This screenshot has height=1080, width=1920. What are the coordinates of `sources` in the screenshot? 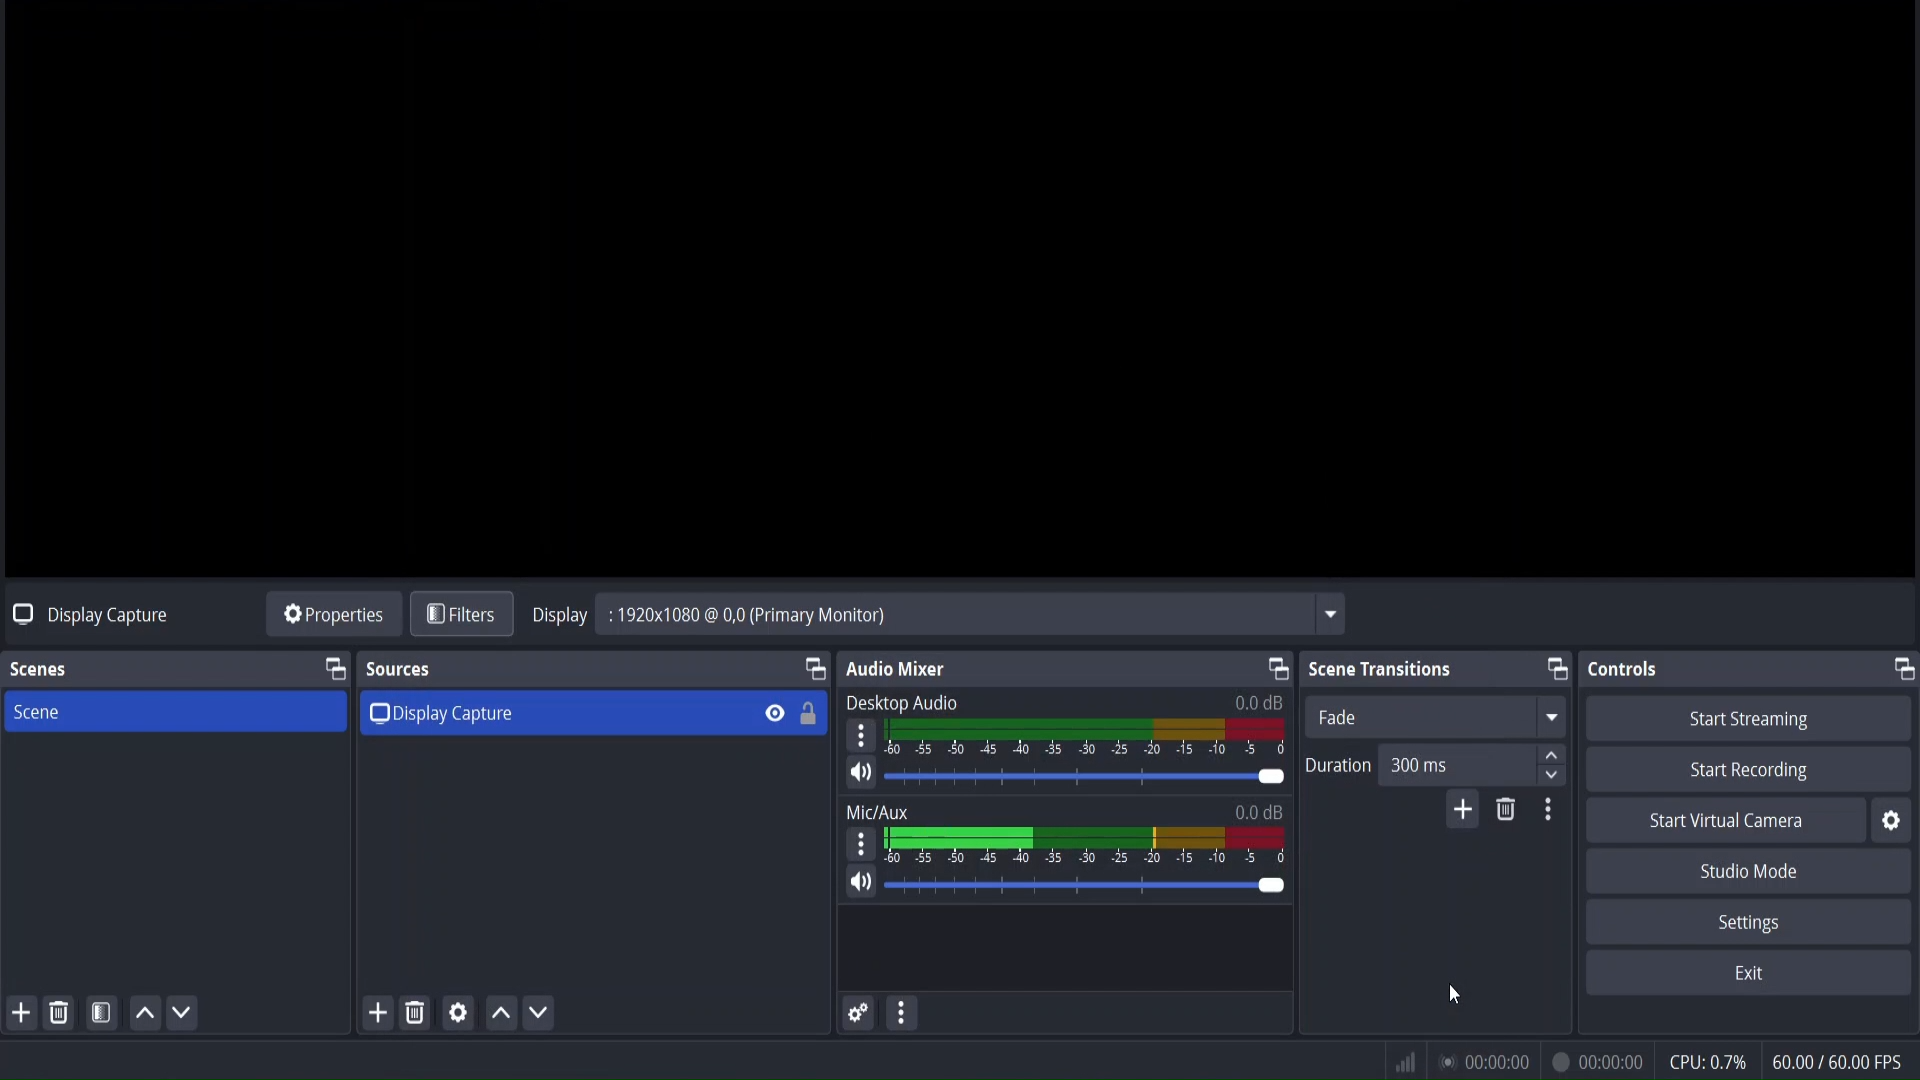 It's located at (400, 670).